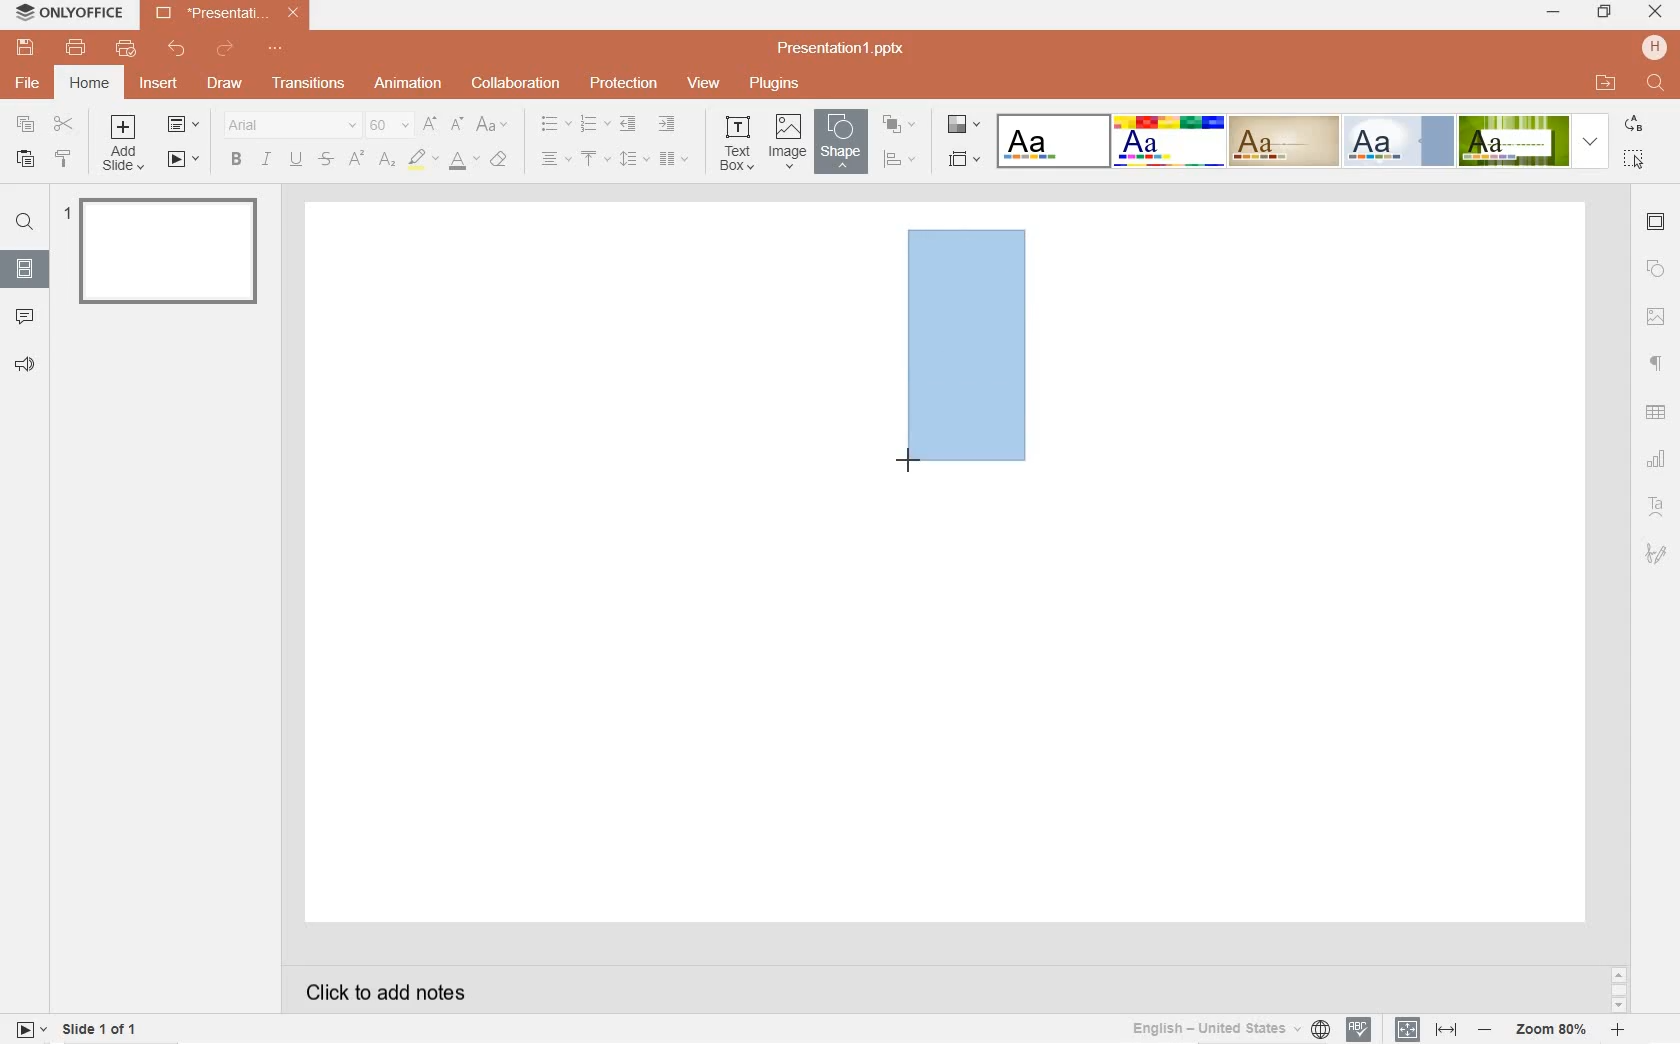 Image resolution: width=1680 pixels, height=1044 pixels. I want to click on comments, so click(26, 315).